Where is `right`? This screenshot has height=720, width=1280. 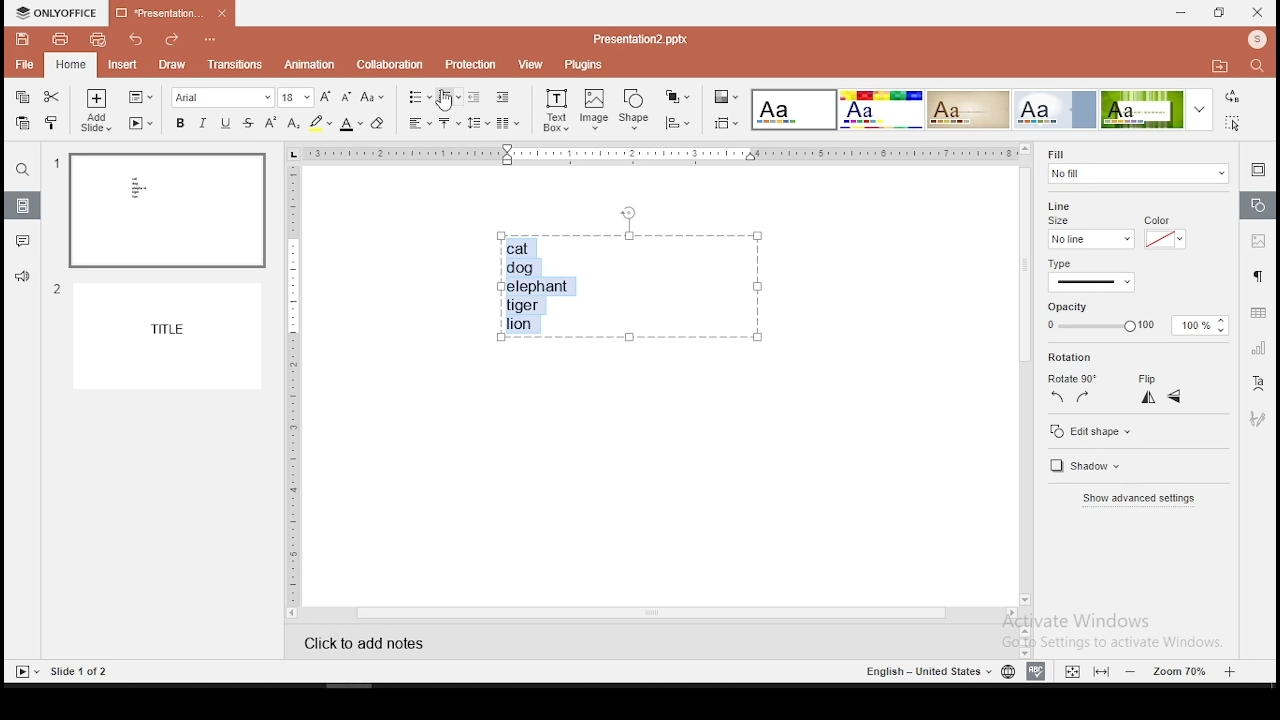
right is located at coordinates (1084, 400).